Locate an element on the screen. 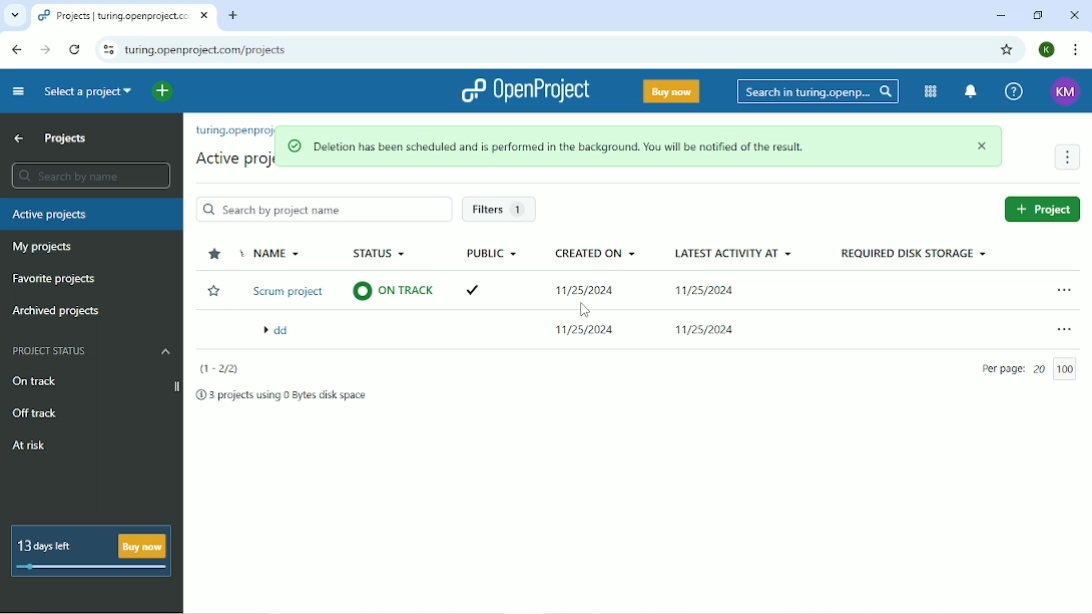  Collapse project menu is located at coordinates (18, 92).